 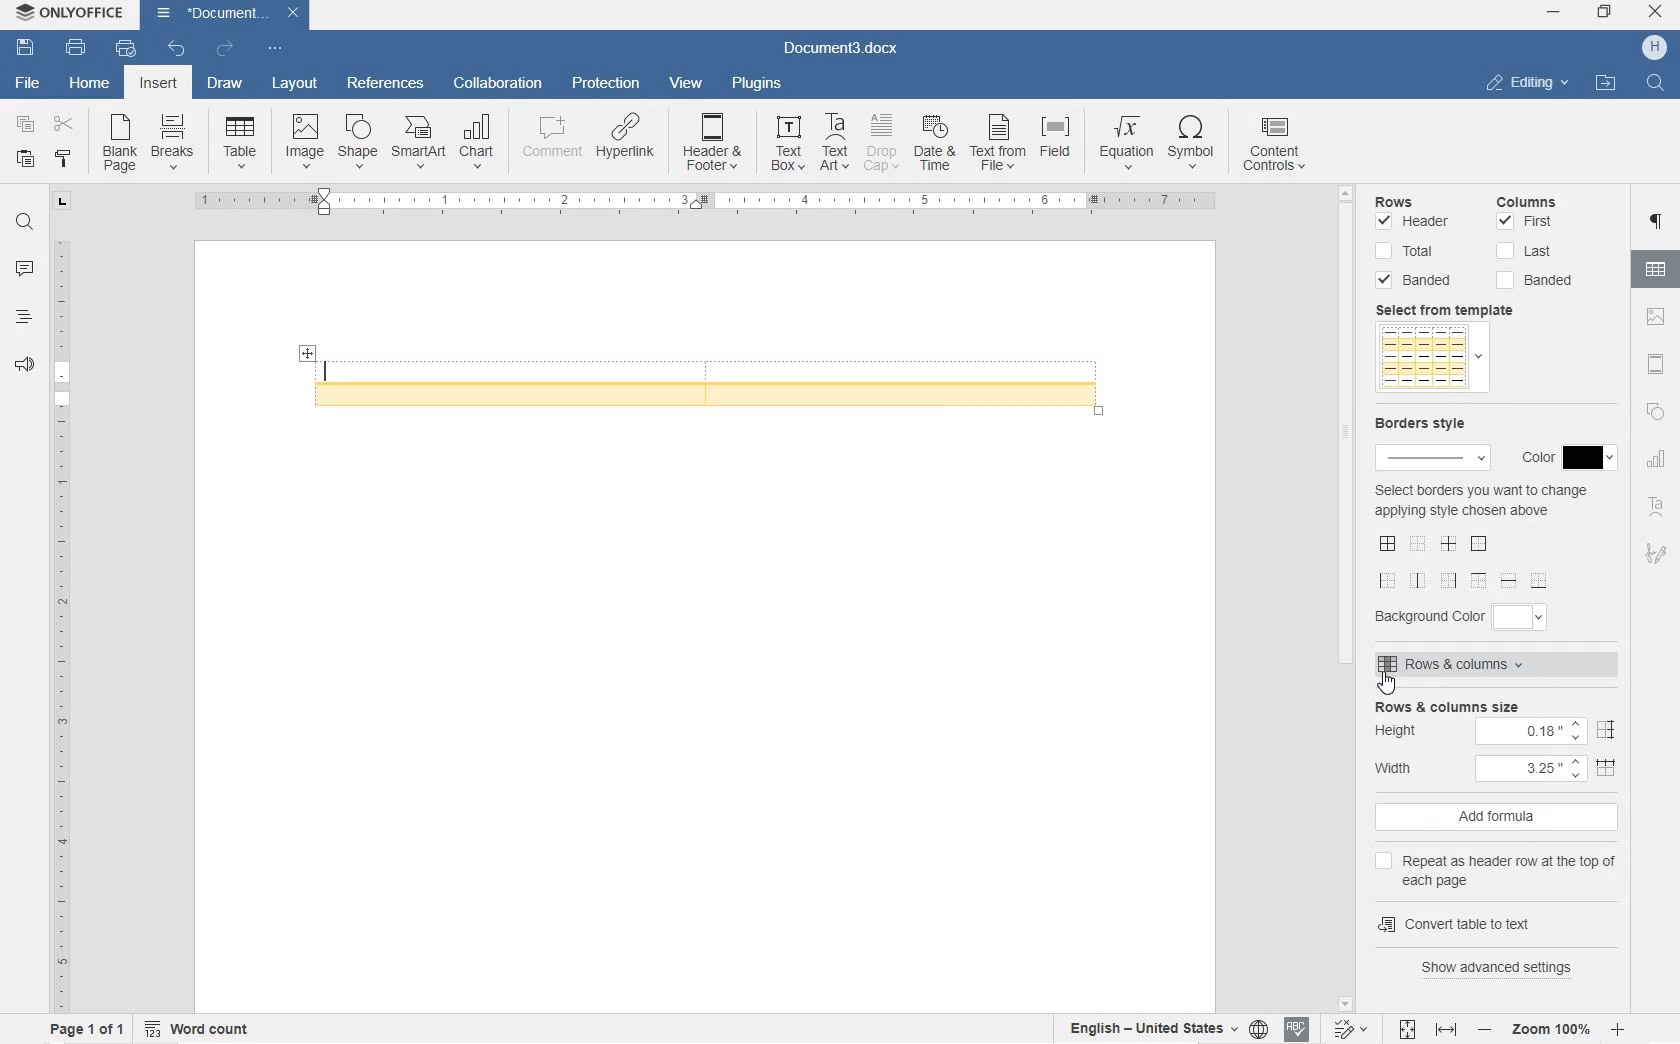 What do you see at coordinates (1562, 459) in the screenshot?
I see `Border Color` at bounding box center [1562, 459].